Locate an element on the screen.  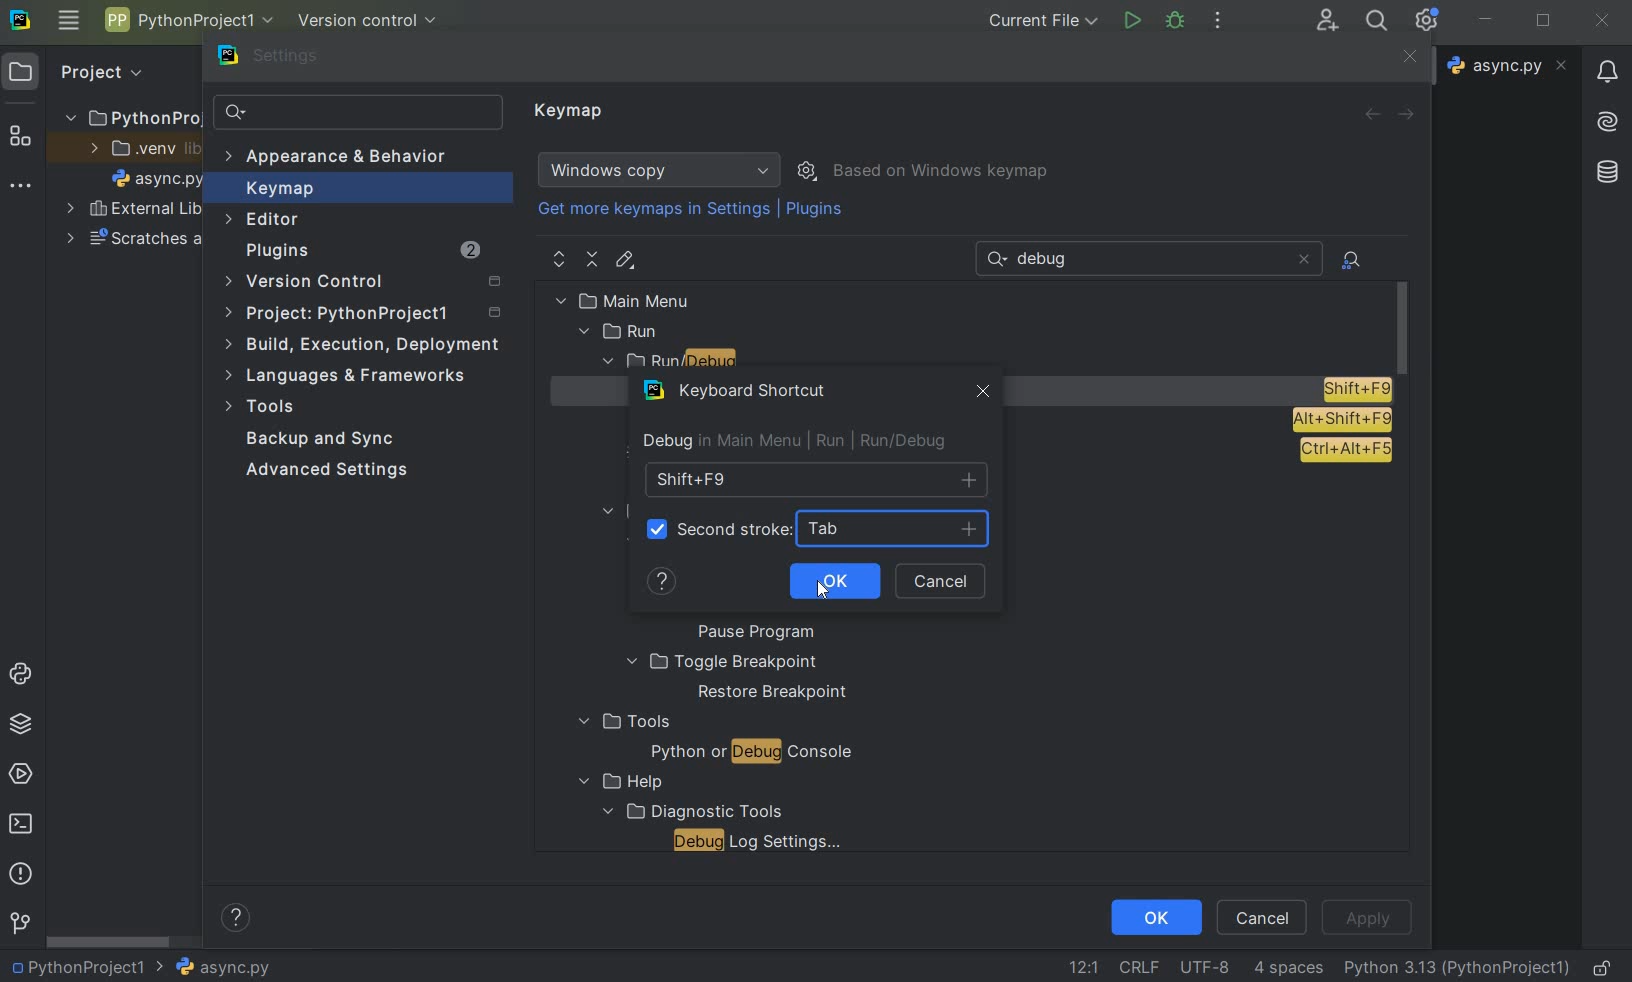
Notifications is located at coordinates (1605, 65).